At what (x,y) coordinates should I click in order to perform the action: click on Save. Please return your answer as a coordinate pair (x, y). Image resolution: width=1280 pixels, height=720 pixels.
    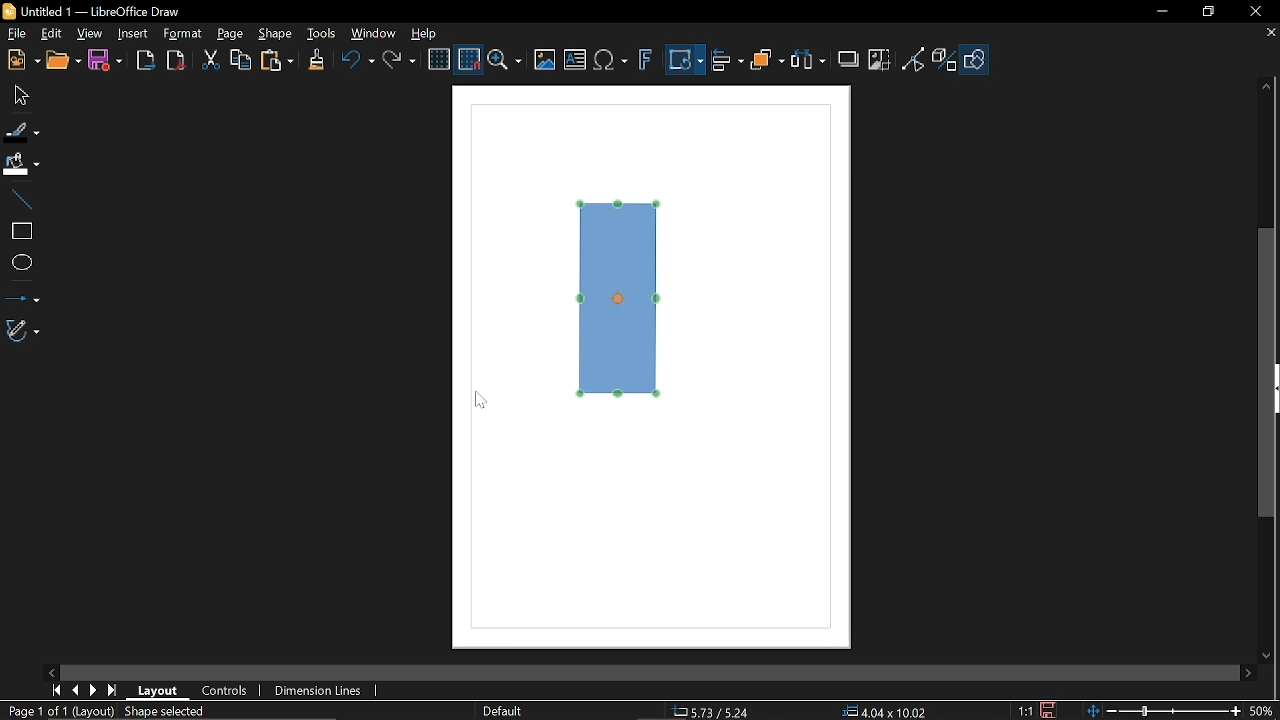
    Looking at the image, I should click on (1046, 711).